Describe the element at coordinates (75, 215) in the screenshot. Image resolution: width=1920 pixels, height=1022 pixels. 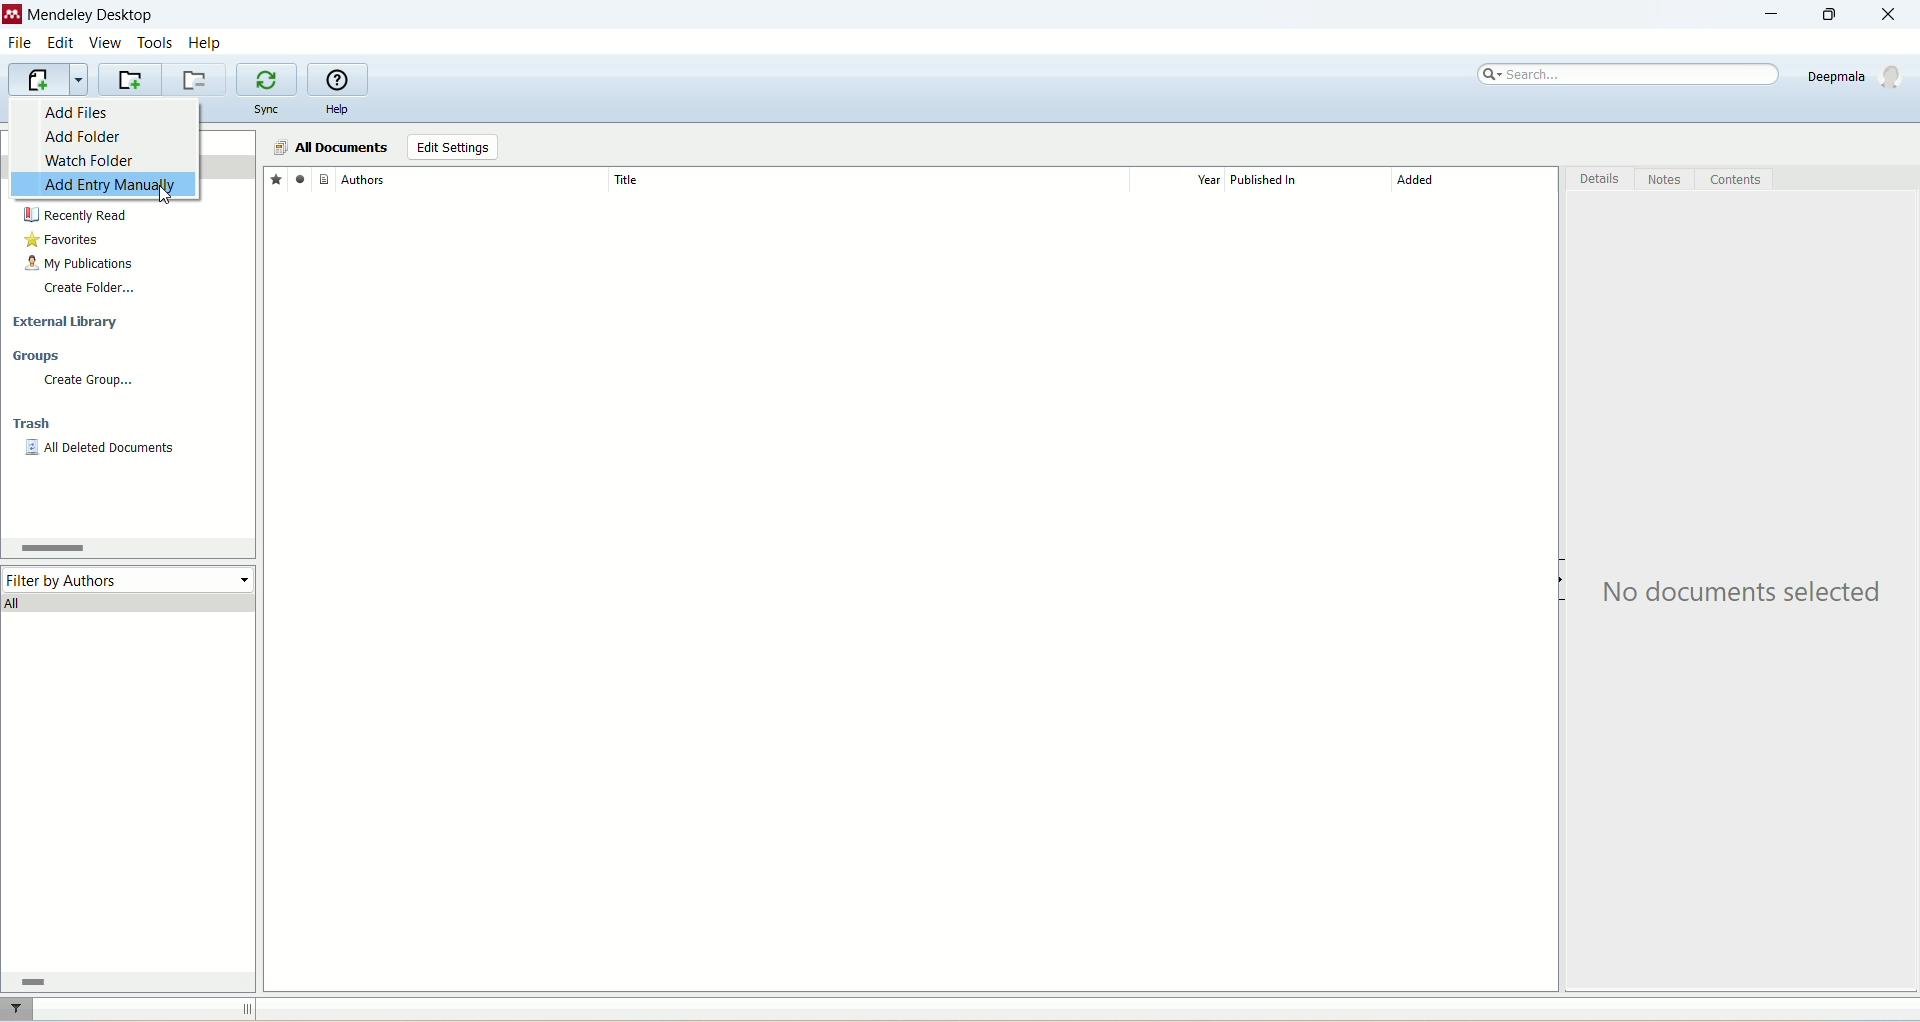
I see `recently read` at that location.